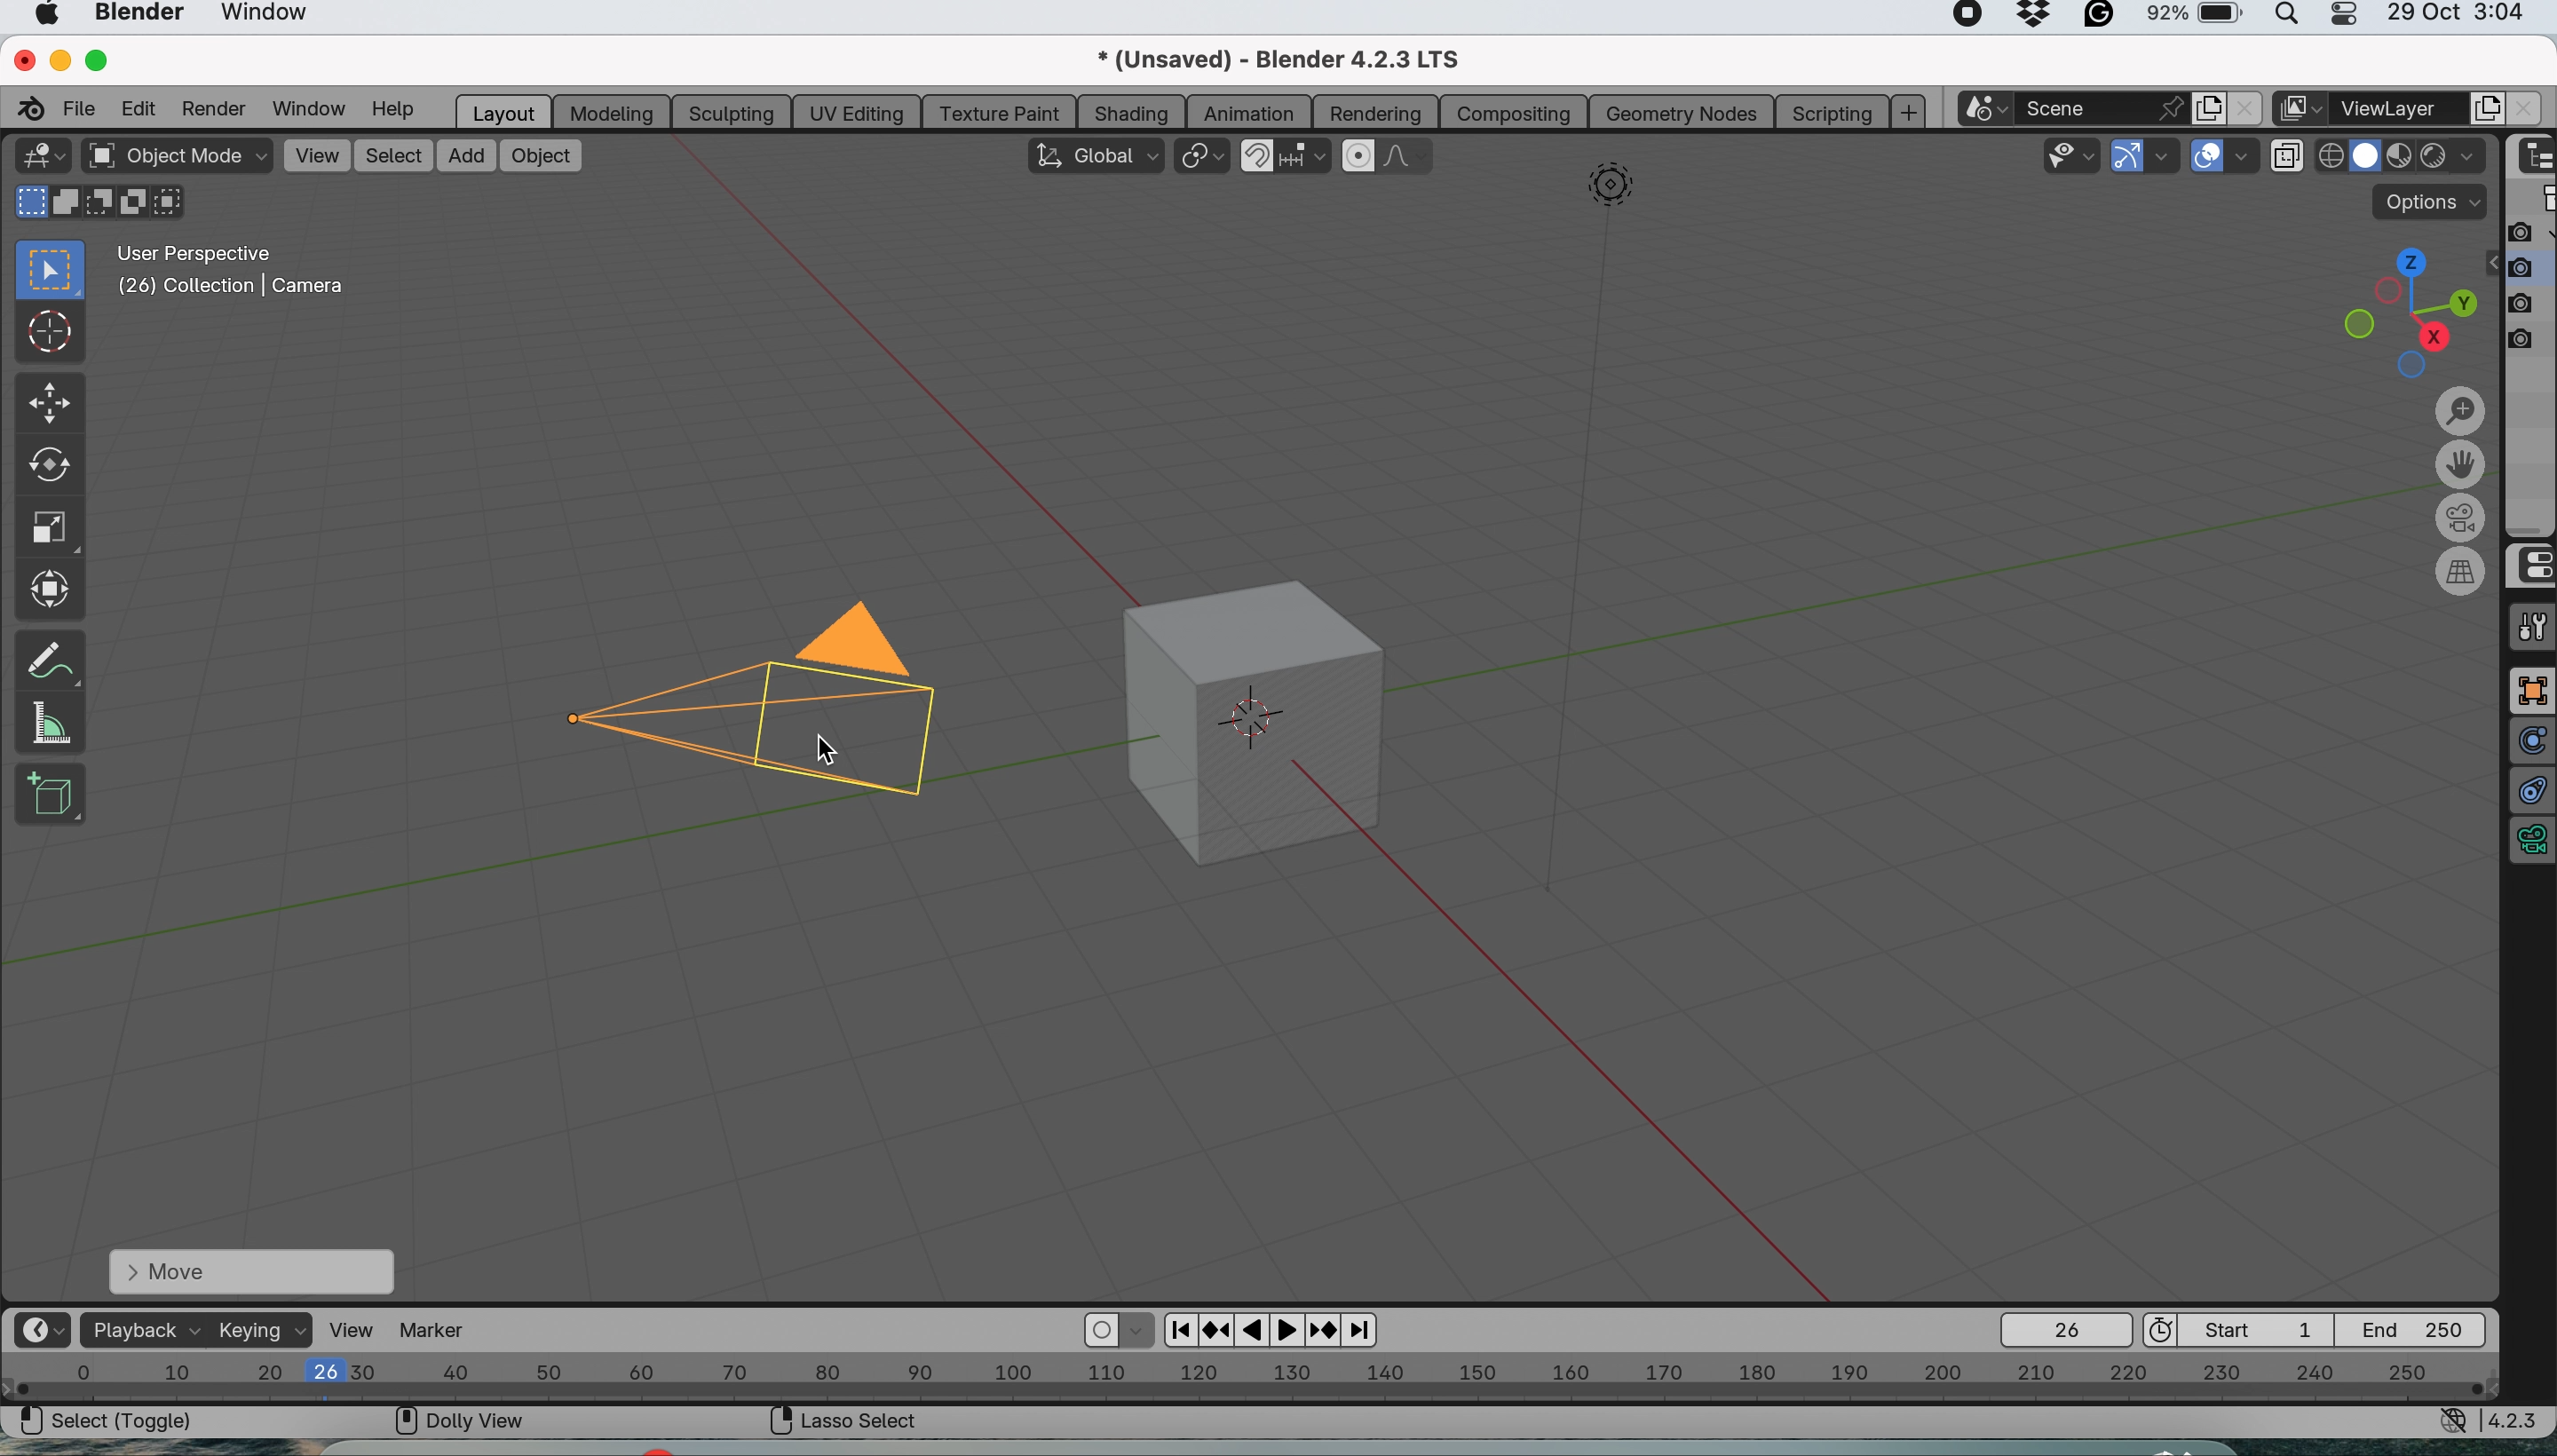 The width and height of the screenshot is (2557, 1456). What do you see at coordinates (1290, 1329) in the screenshot?
I see `play` at bounding box center [1290, 1329].